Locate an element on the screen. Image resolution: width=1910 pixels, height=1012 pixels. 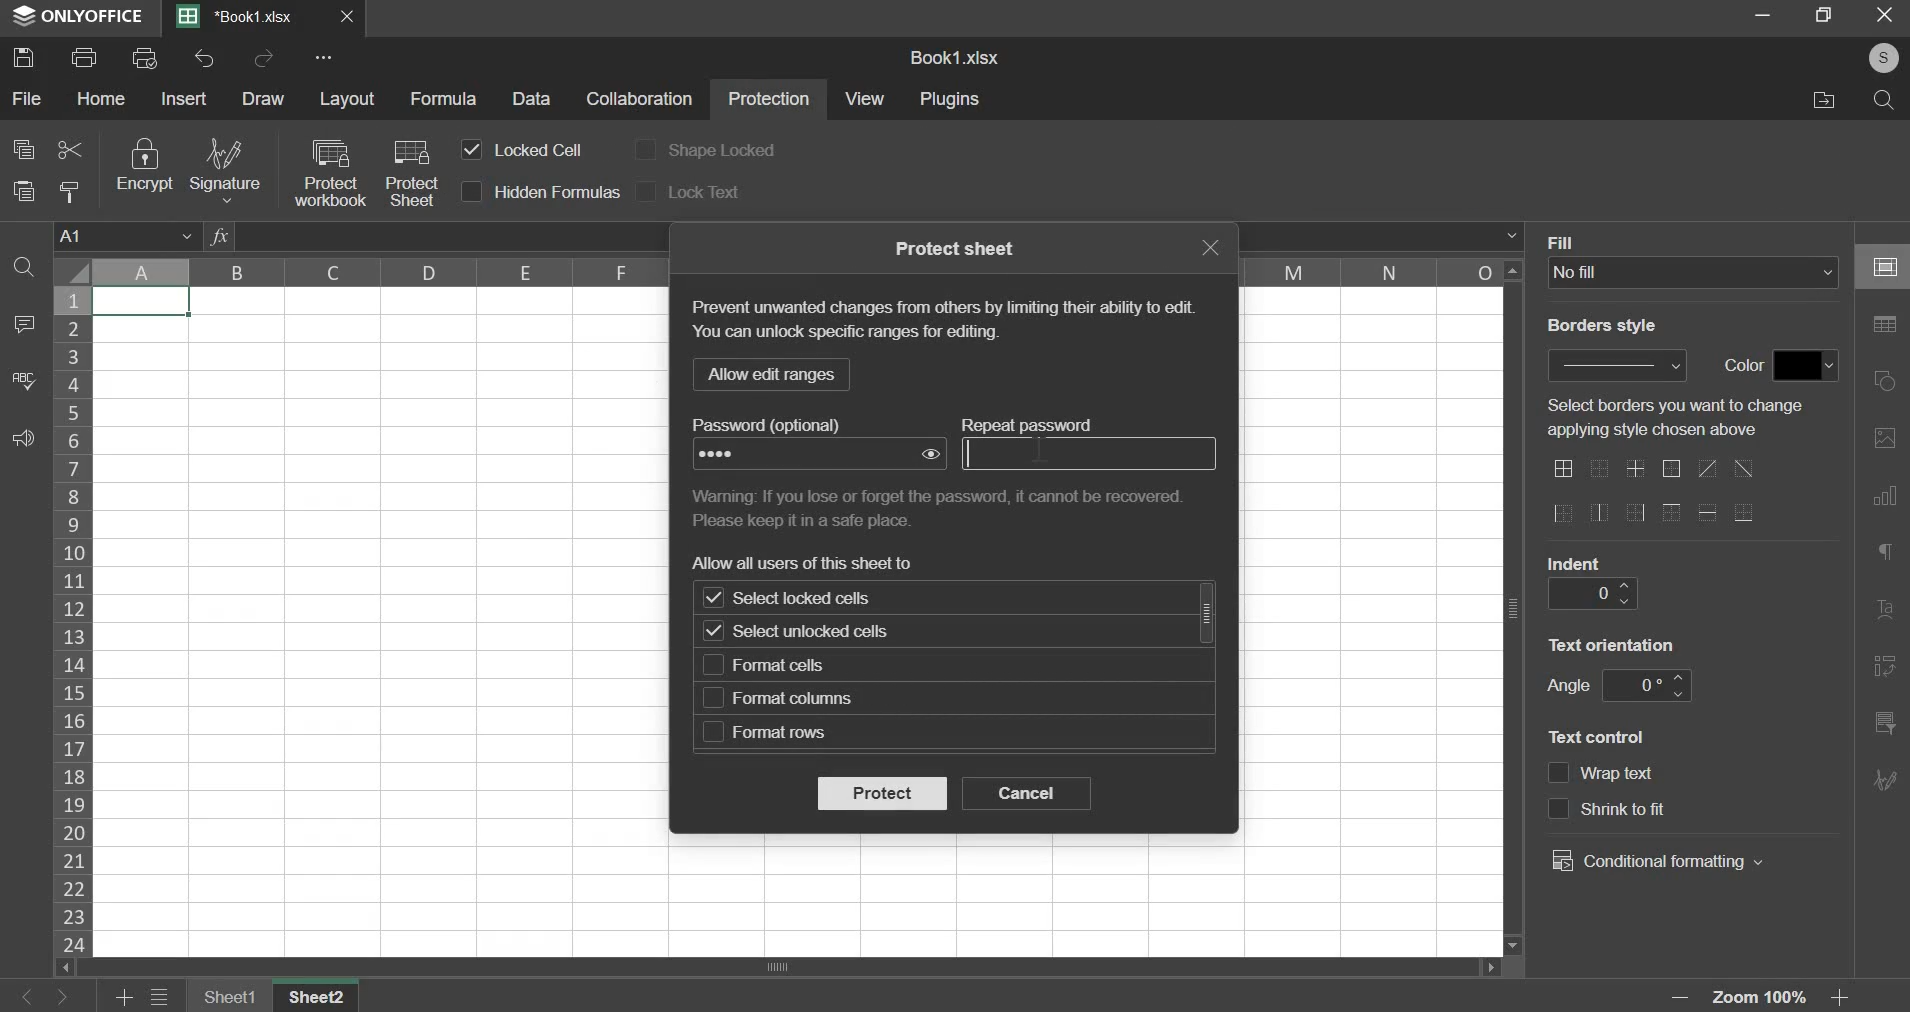
text control is located at coordinates (1601, 735).